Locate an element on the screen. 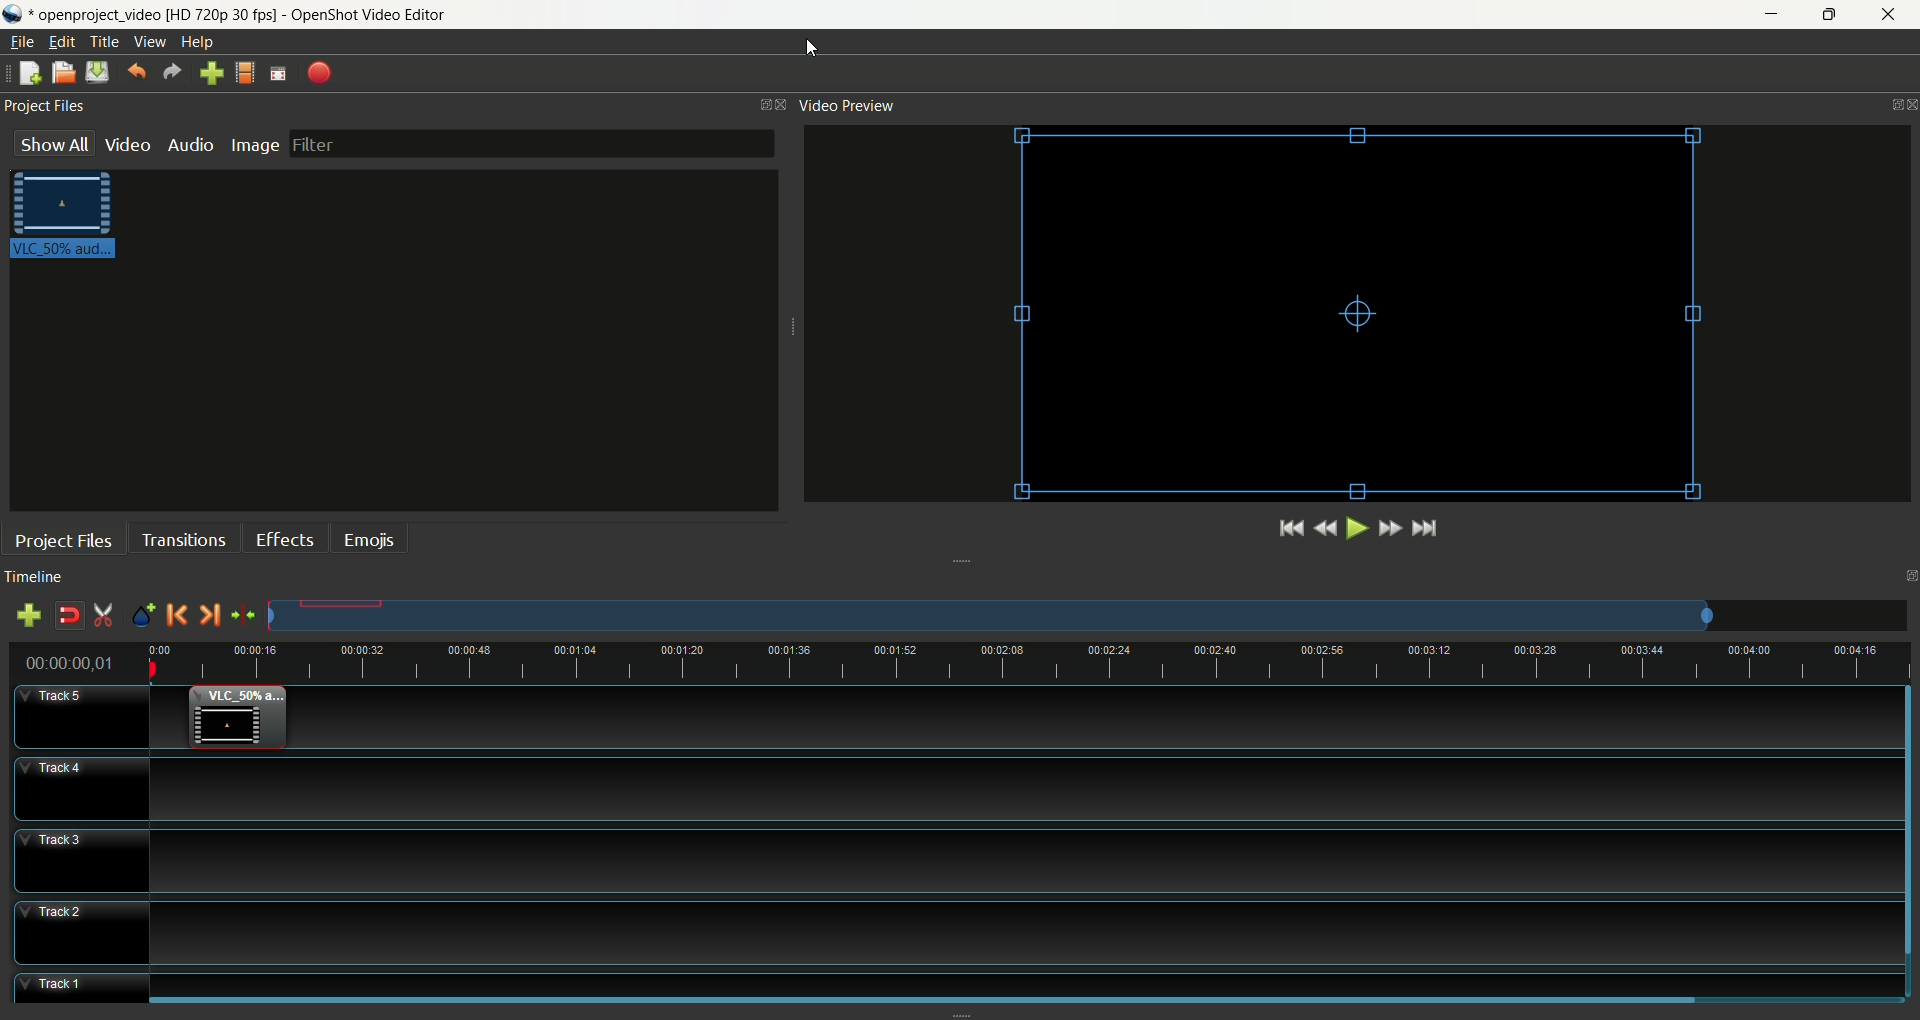 This screenshot has height=1020, width=1920. help is located at coordinates (195, 43).